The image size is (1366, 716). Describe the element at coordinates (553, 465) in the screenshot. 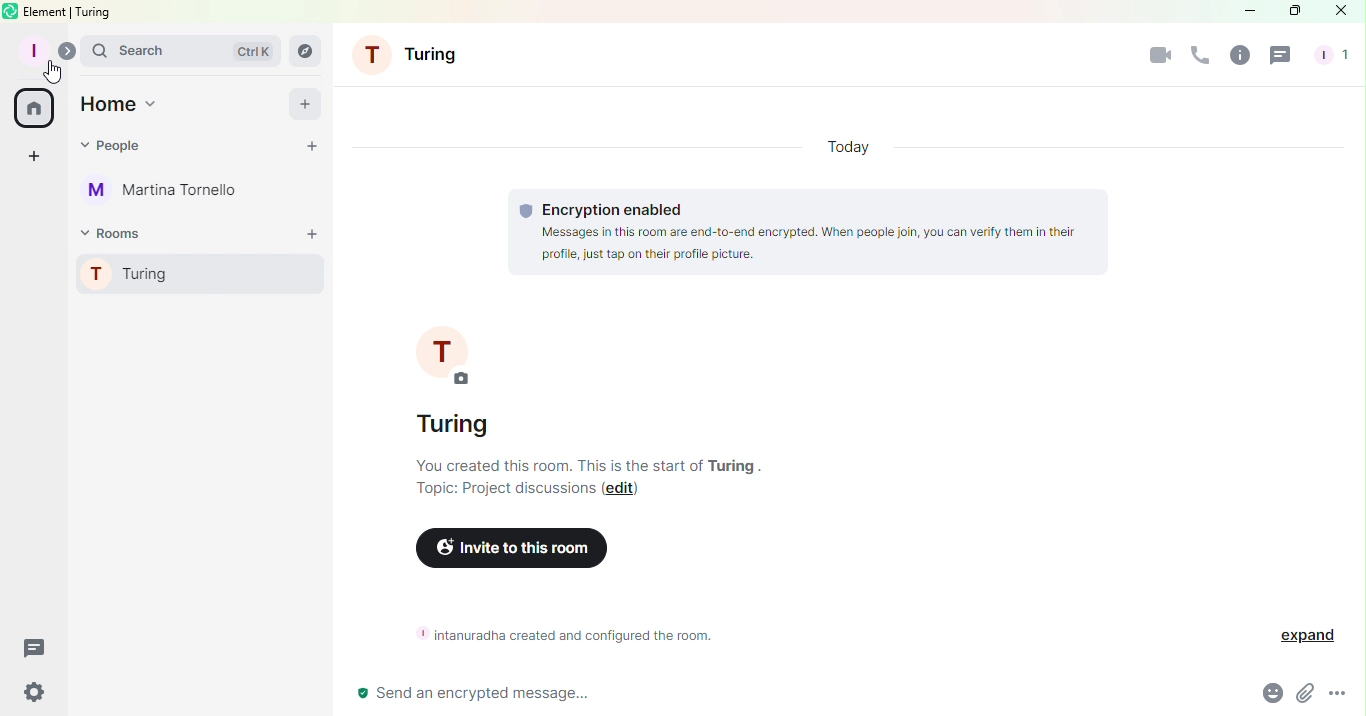

I see `you created this room. This is the start of` at that location.